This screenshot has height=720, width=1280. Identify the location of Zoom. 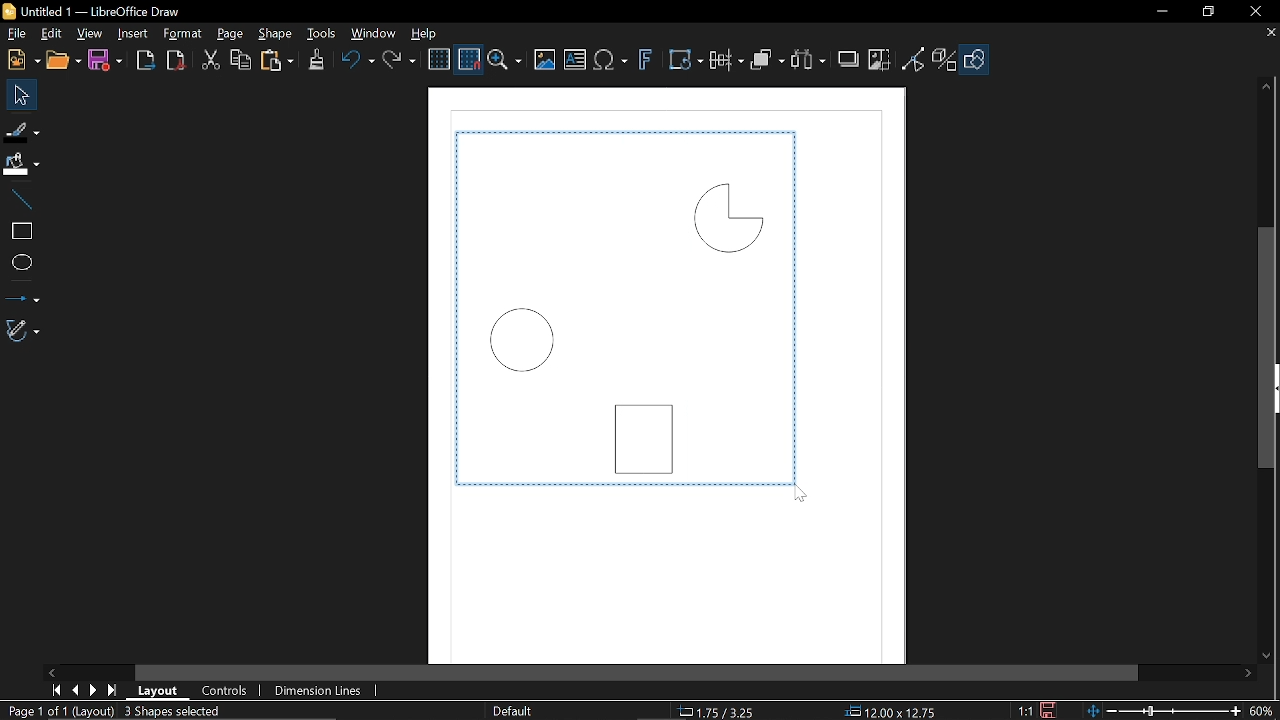
(506, 60).